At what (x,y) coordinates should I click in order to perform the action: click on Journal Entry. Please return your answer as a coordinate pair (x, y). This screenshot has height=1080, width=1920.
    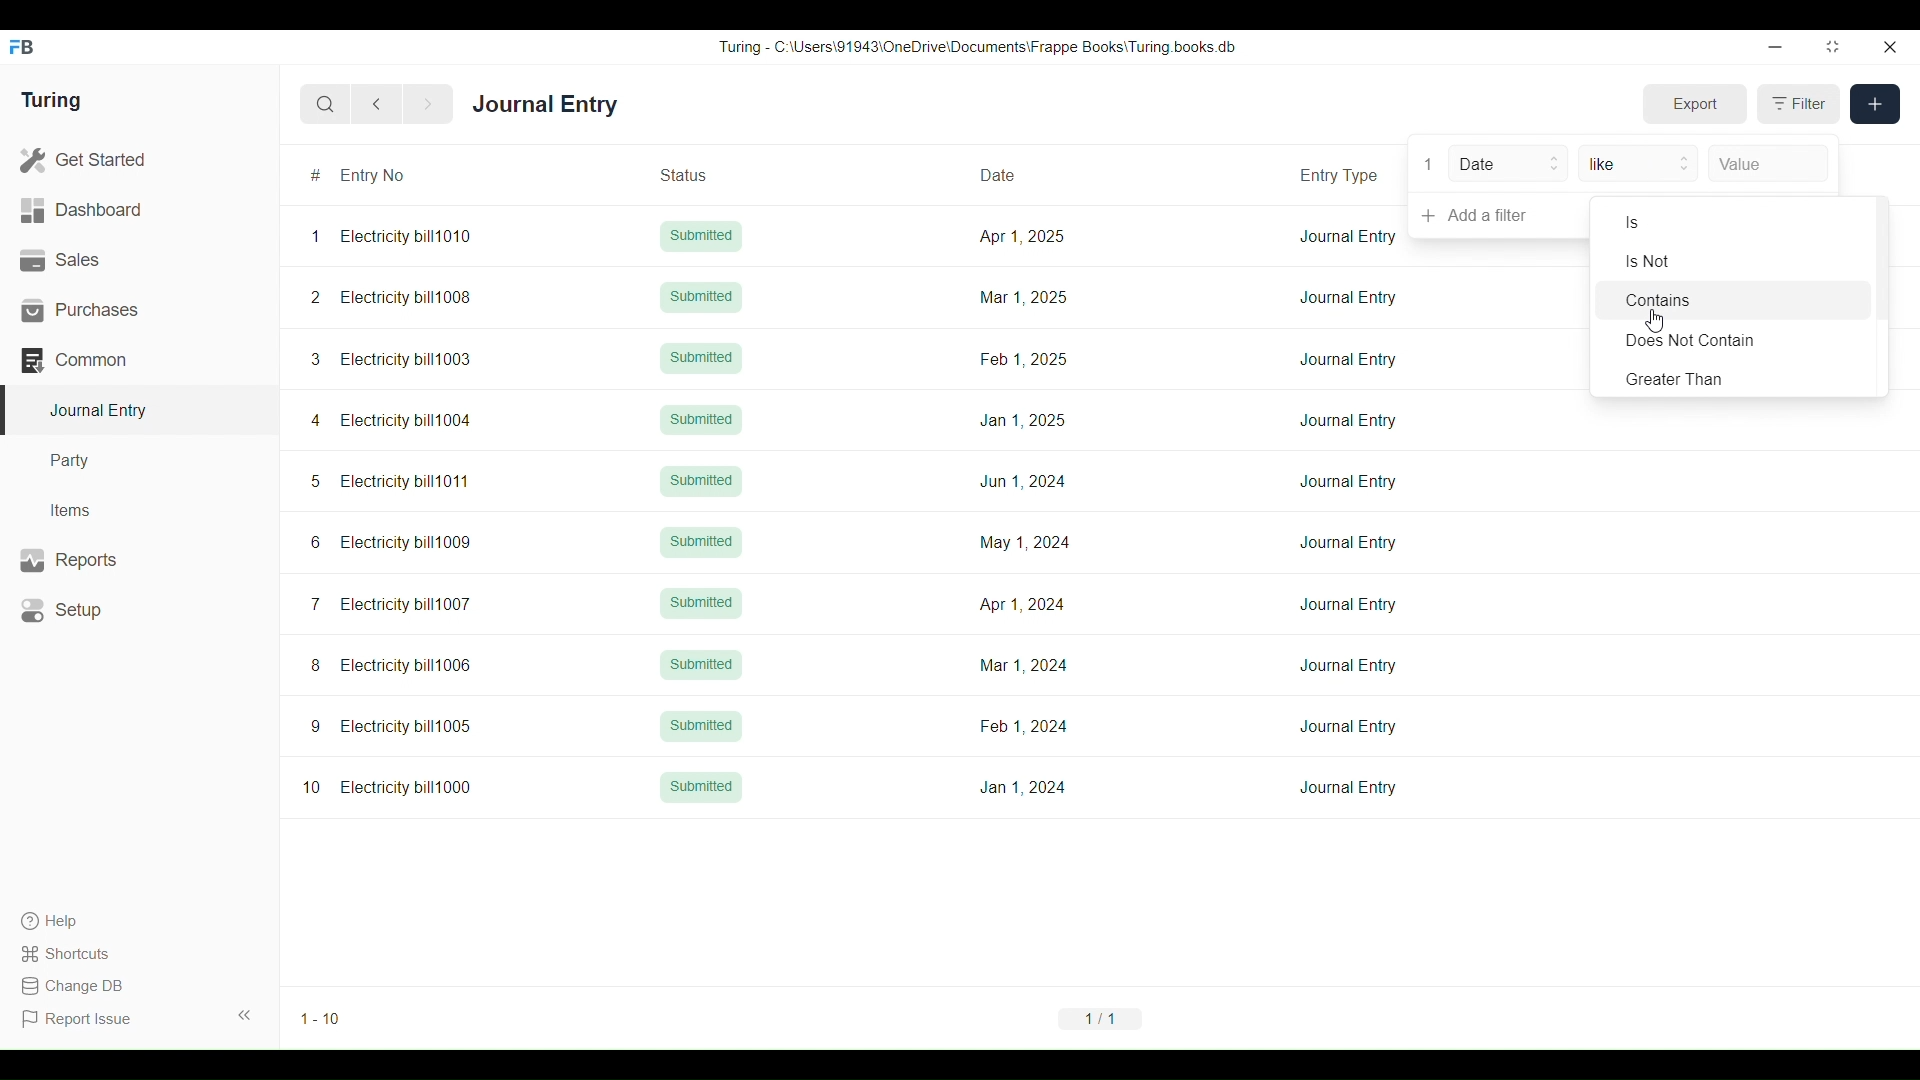
    Looking at the image, I should click on (1348, 481).